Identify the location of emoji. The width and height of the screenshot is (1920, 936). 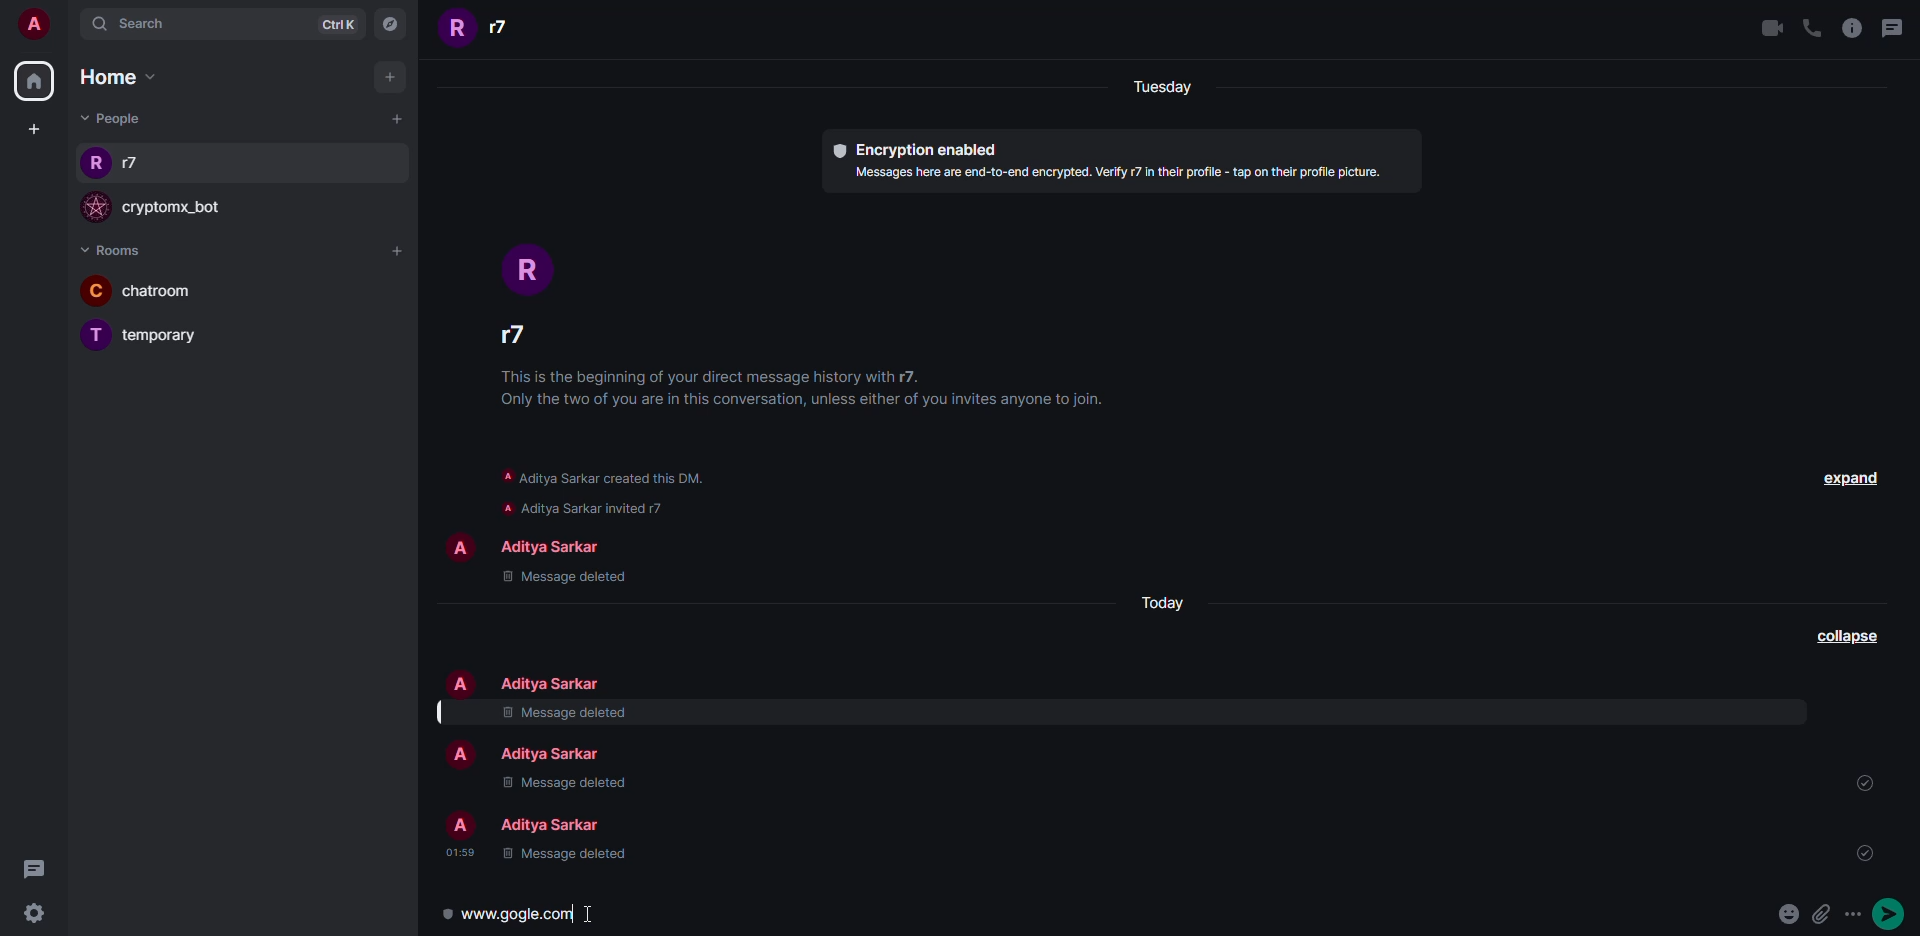
(1787, 913).